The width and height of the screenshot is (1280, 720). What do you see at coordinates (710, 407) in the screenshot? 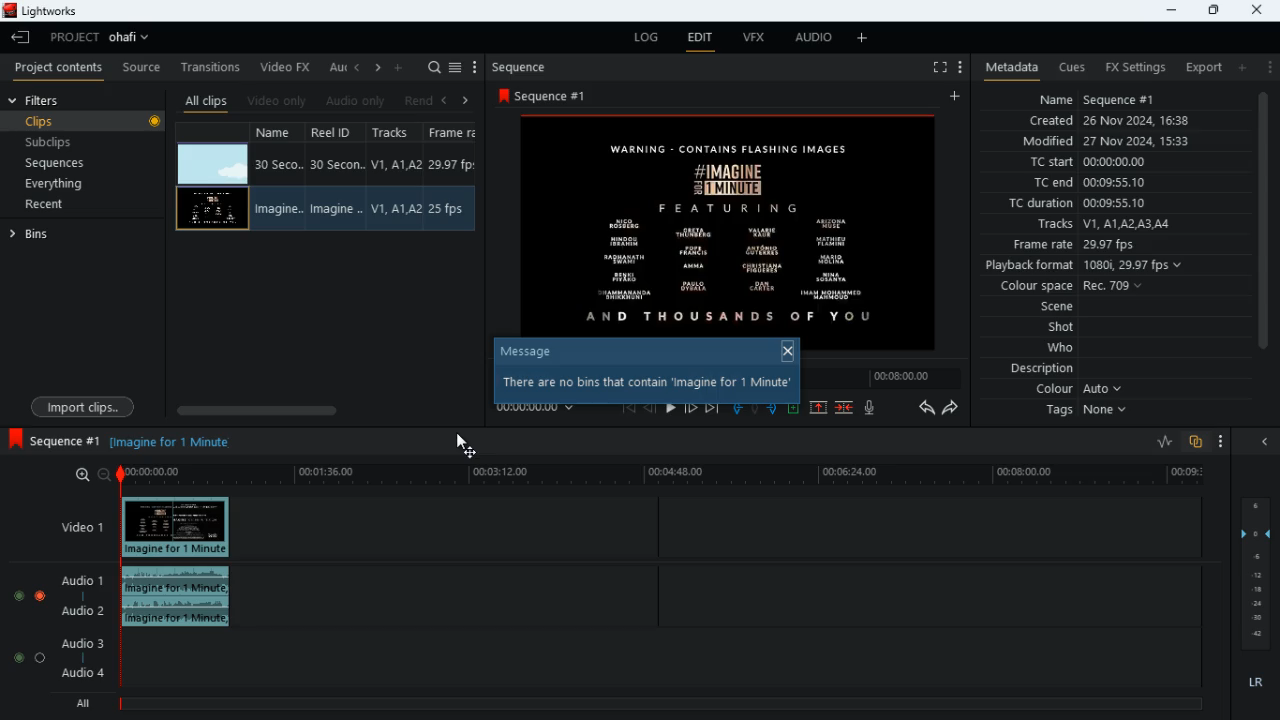
I see `end` at bounding box center [710, 407].